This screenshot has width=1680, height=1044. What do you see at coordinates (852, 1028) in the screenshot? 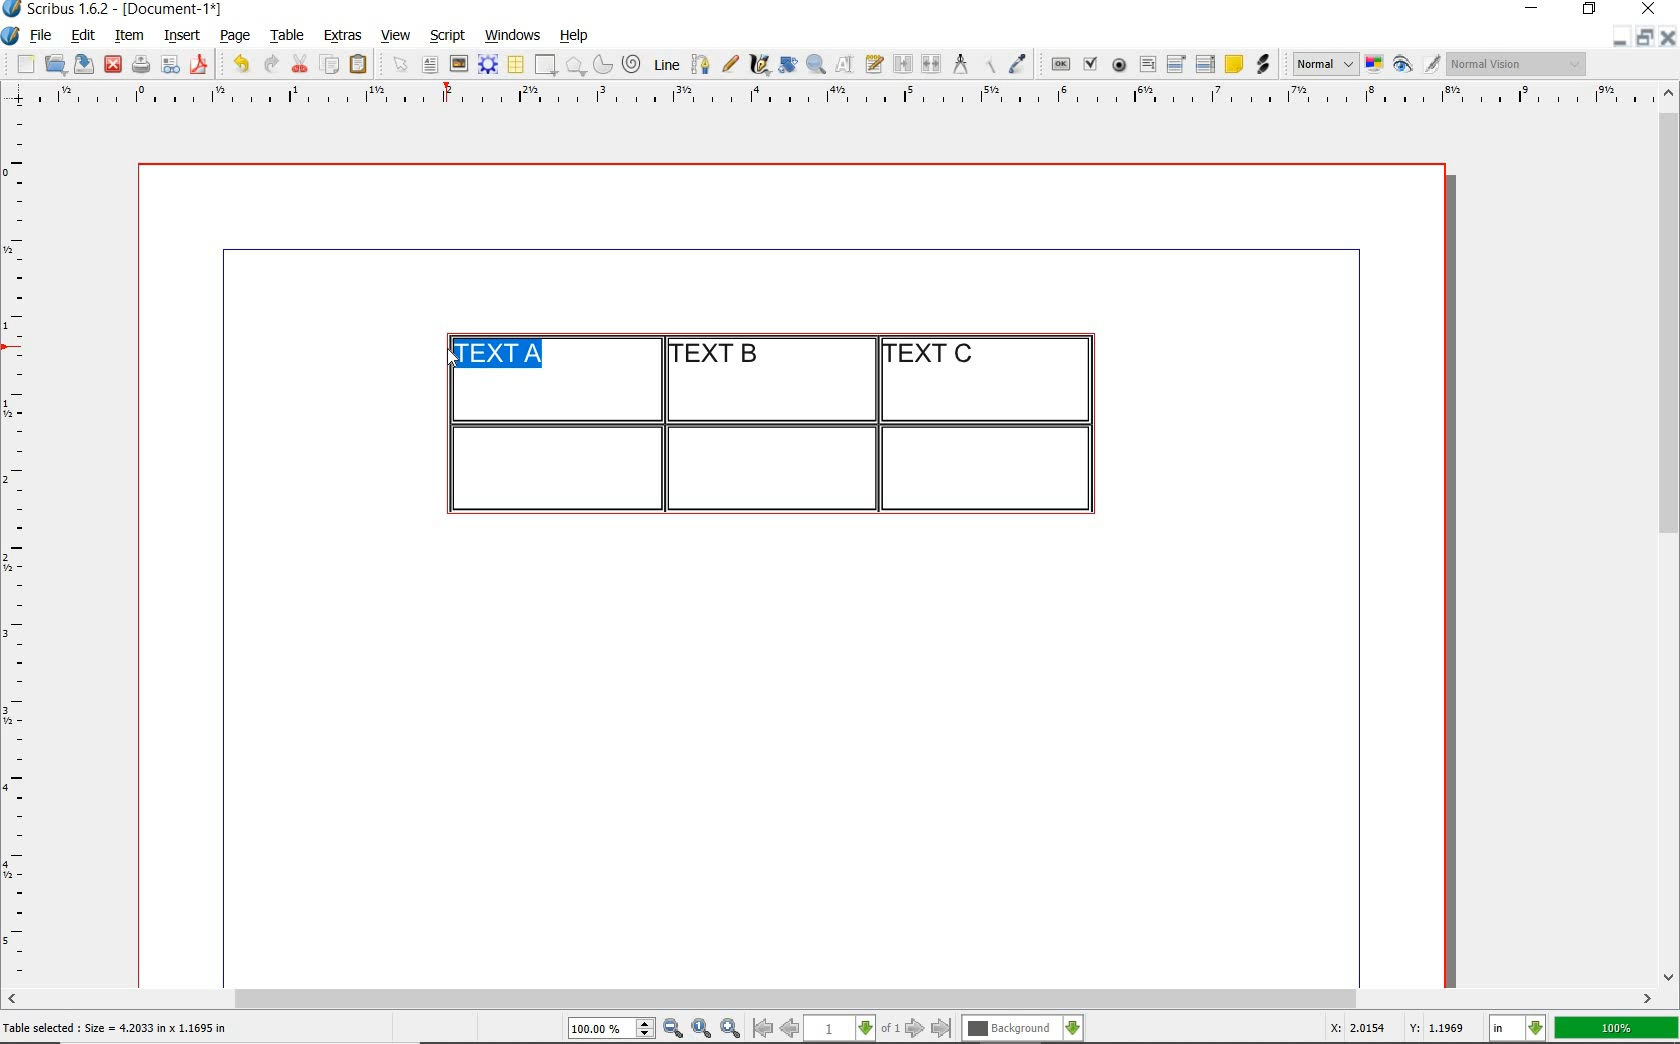
I see `select current page level` at bounding box center [852, 1028].